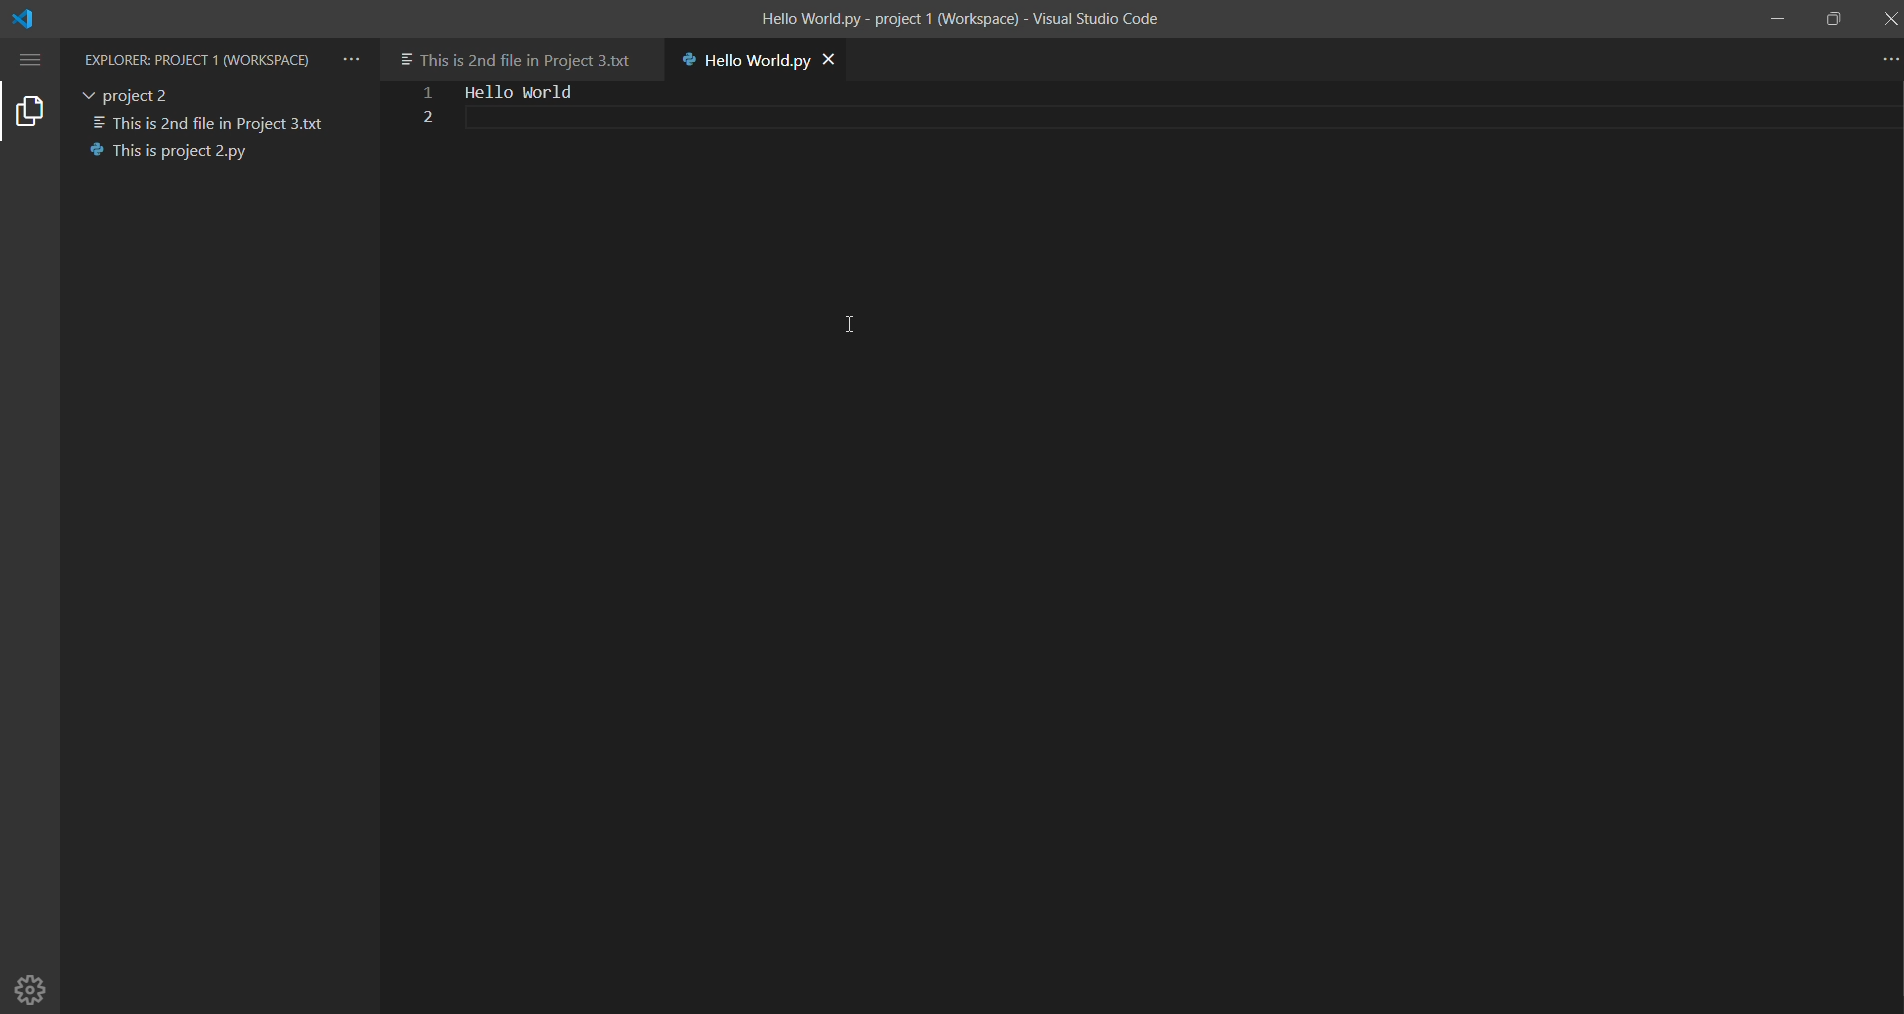  Describe the element at coordinates (961, 21) in the screenshot. I see `This is 2nd file in Project 3.txt - project 1 (Workspace) - Visual Studio Code` at that location.